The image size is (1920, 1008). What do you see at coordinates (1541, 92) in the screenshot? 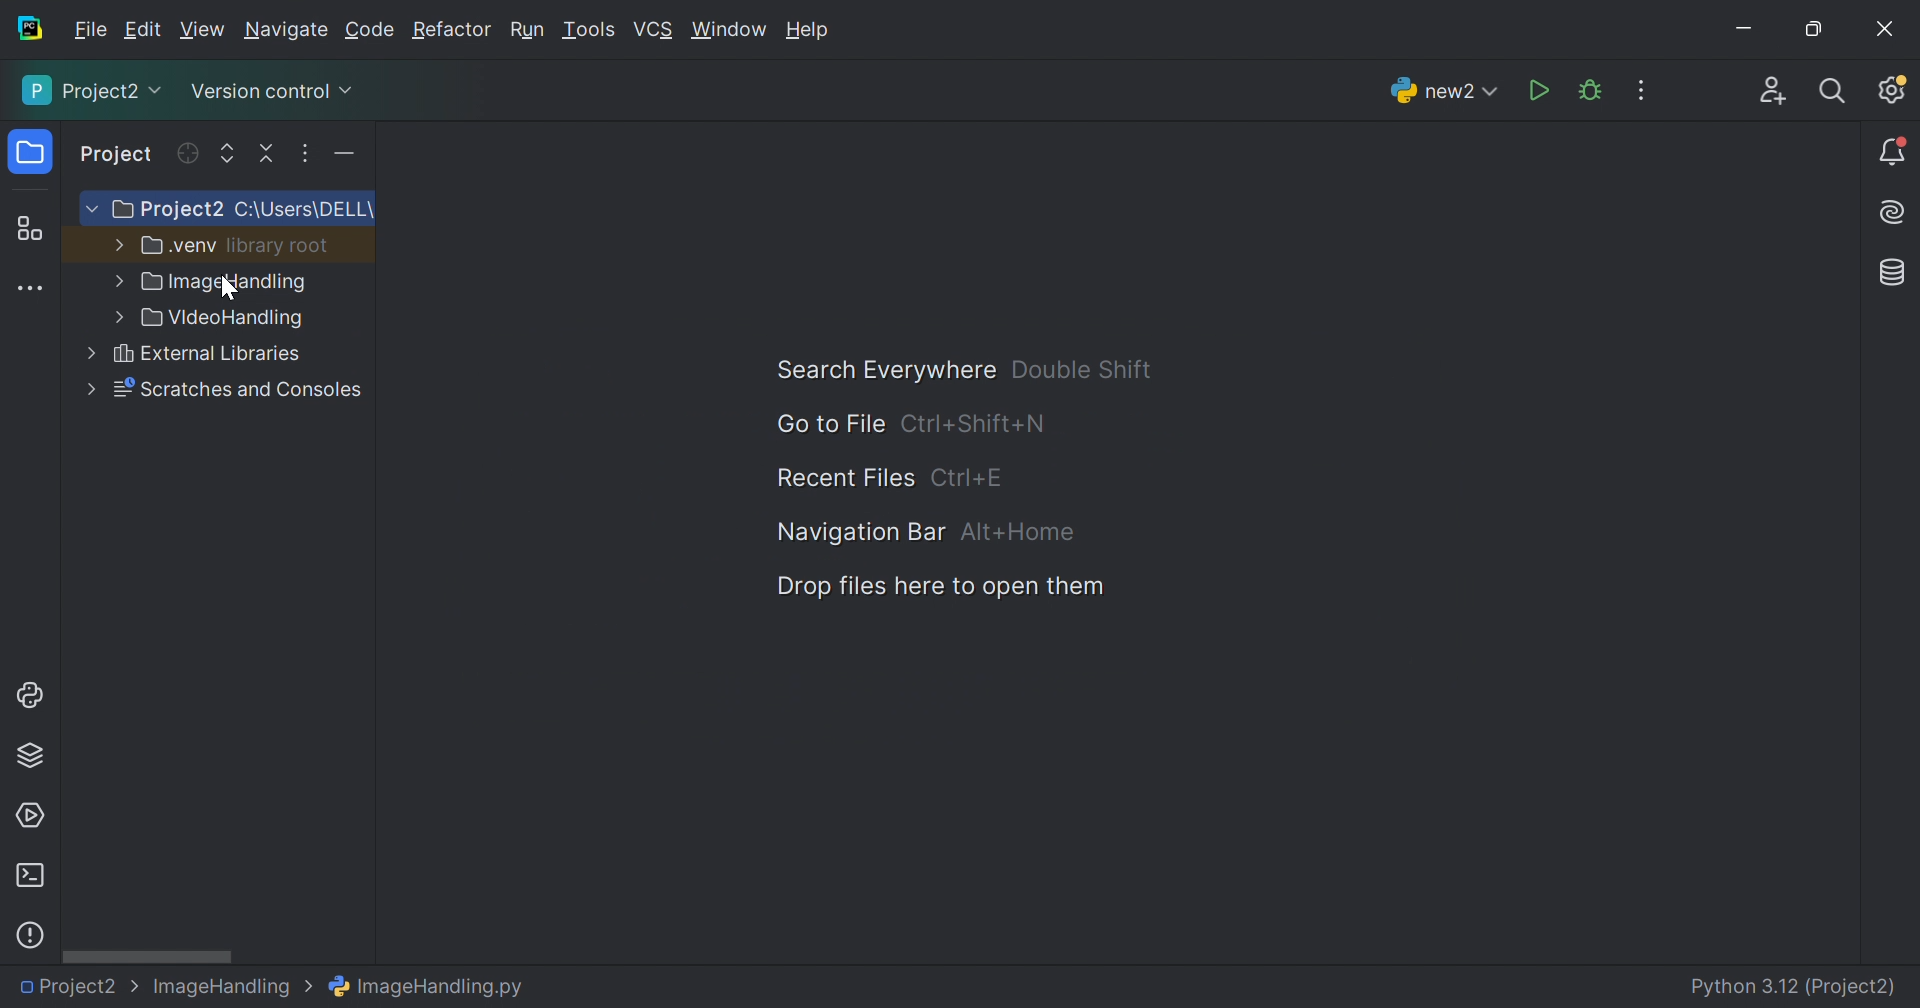
I see `Run` at bounding box center [1541, 92].